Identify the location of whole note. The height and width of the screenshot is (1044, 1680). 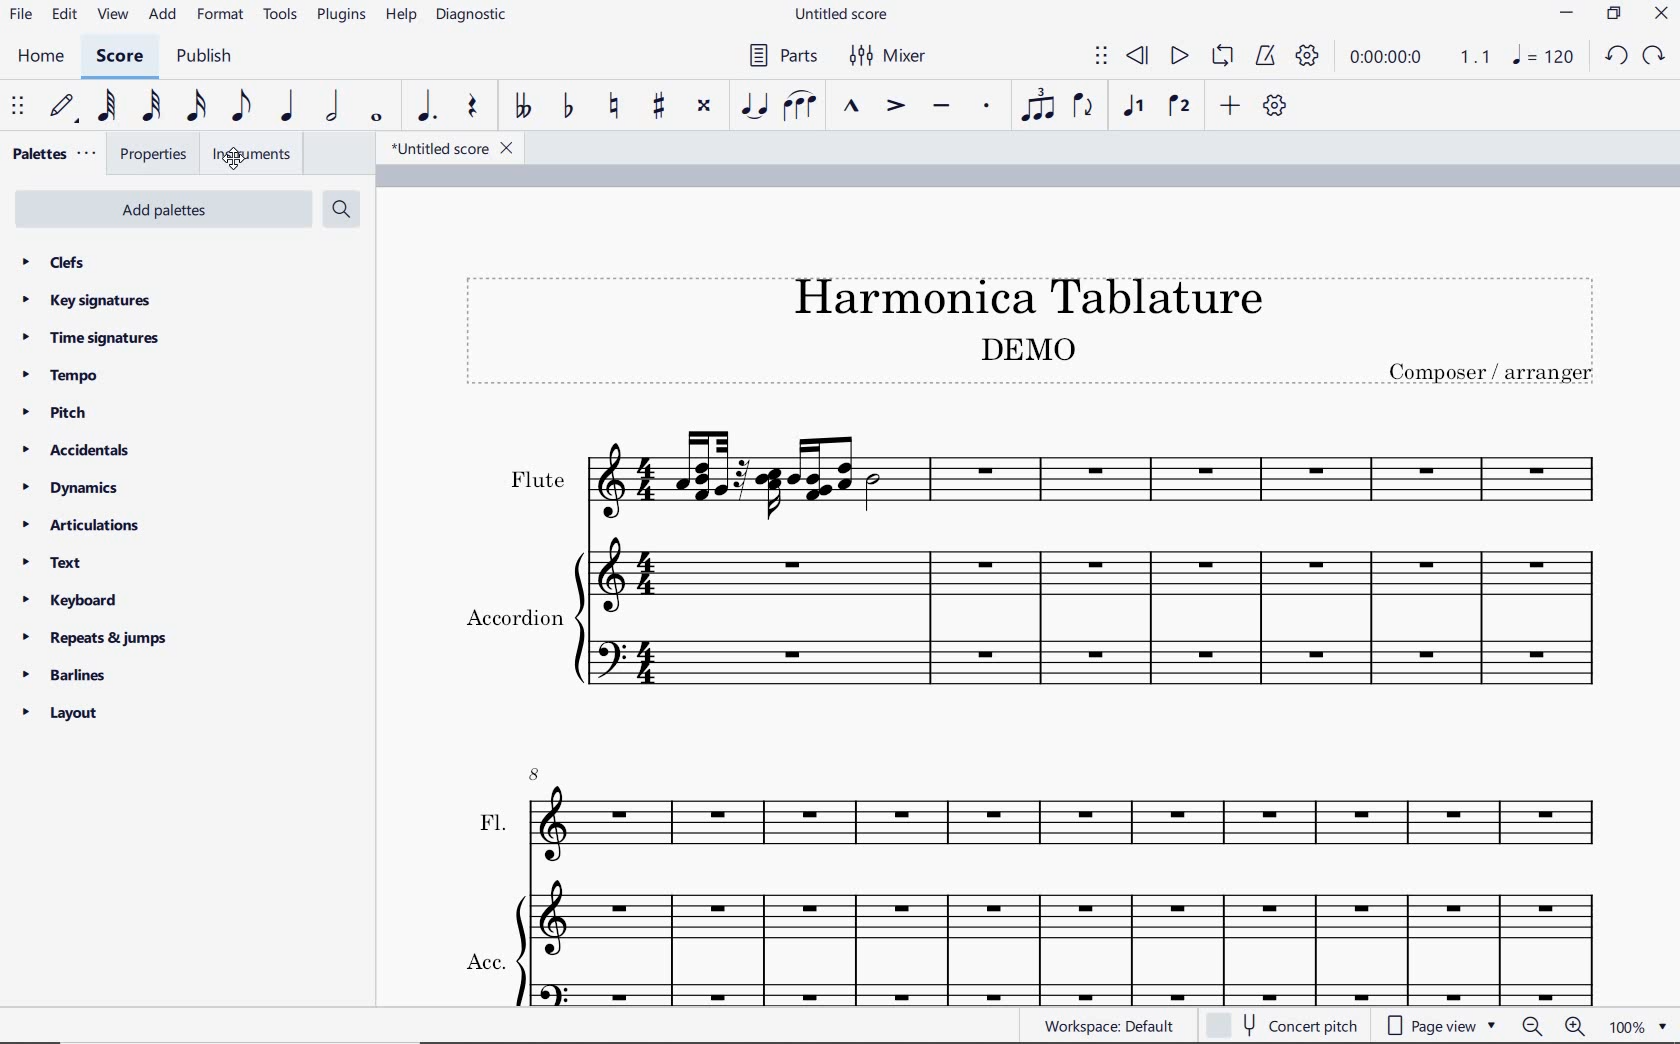
(374, 118).